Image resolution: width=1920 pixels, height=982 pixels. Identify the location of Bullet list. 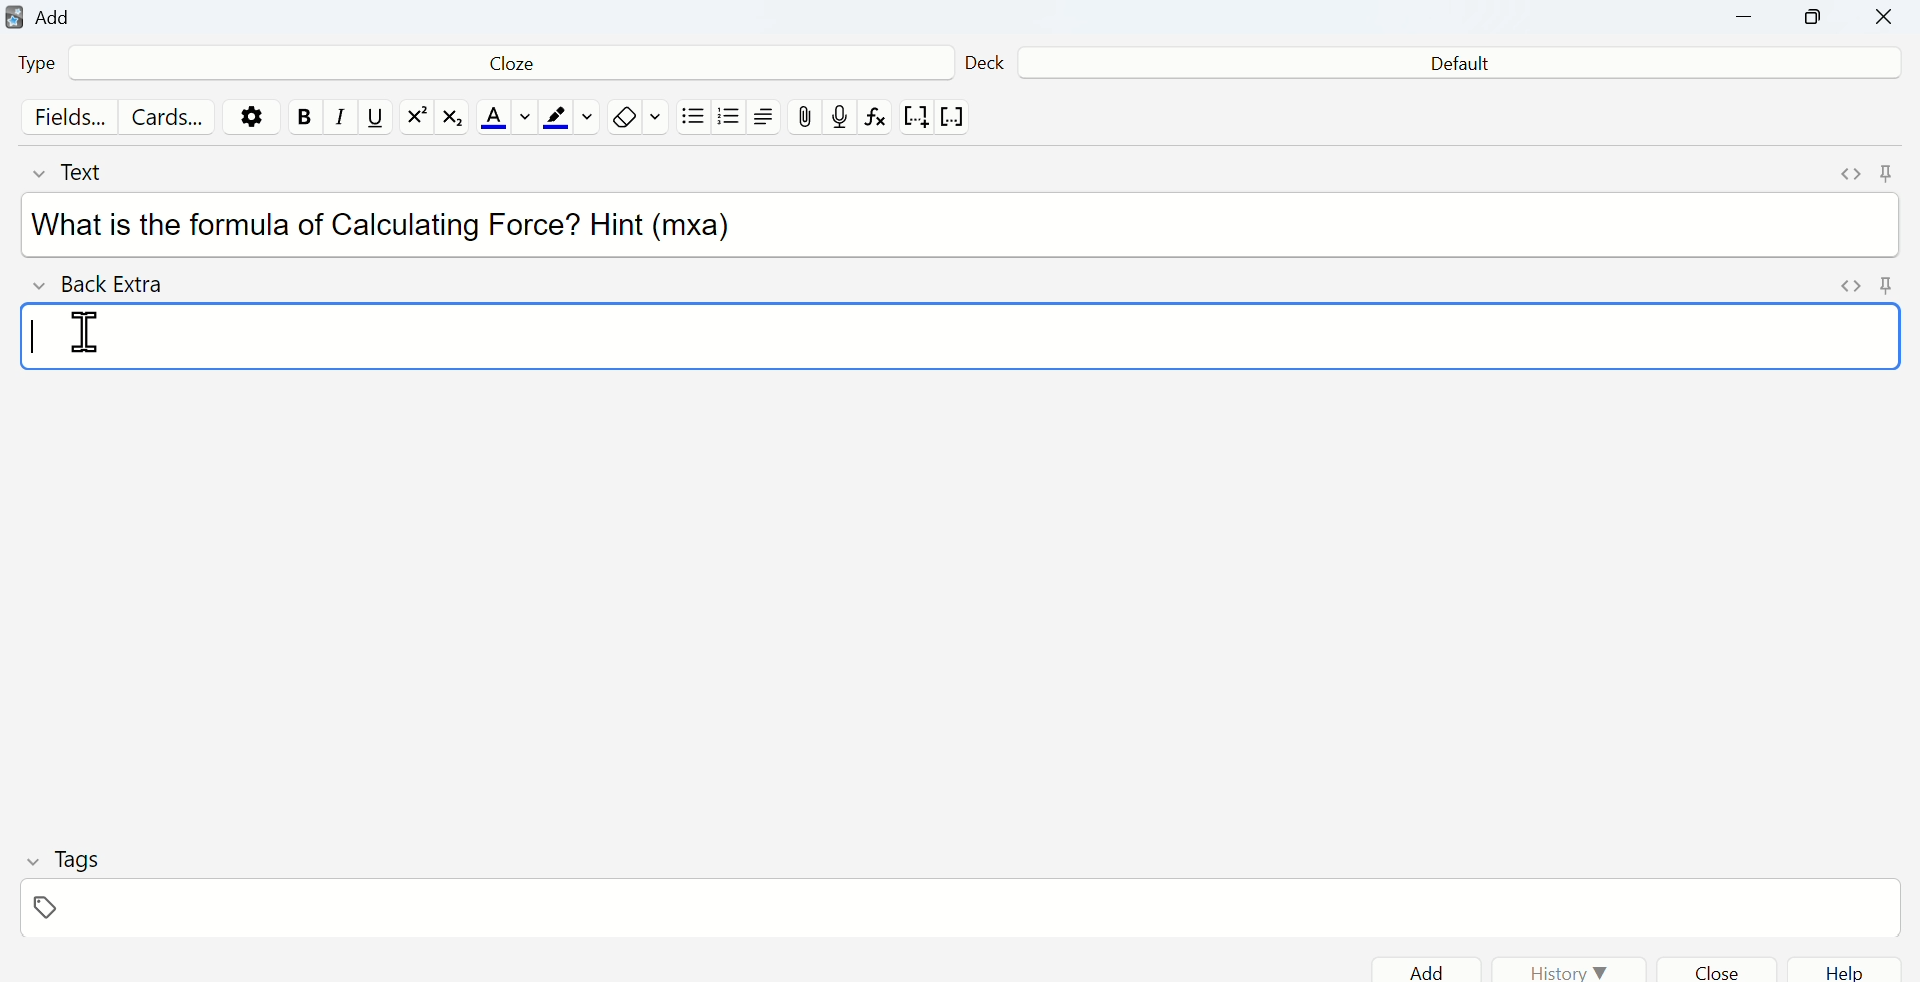
(693, 121).